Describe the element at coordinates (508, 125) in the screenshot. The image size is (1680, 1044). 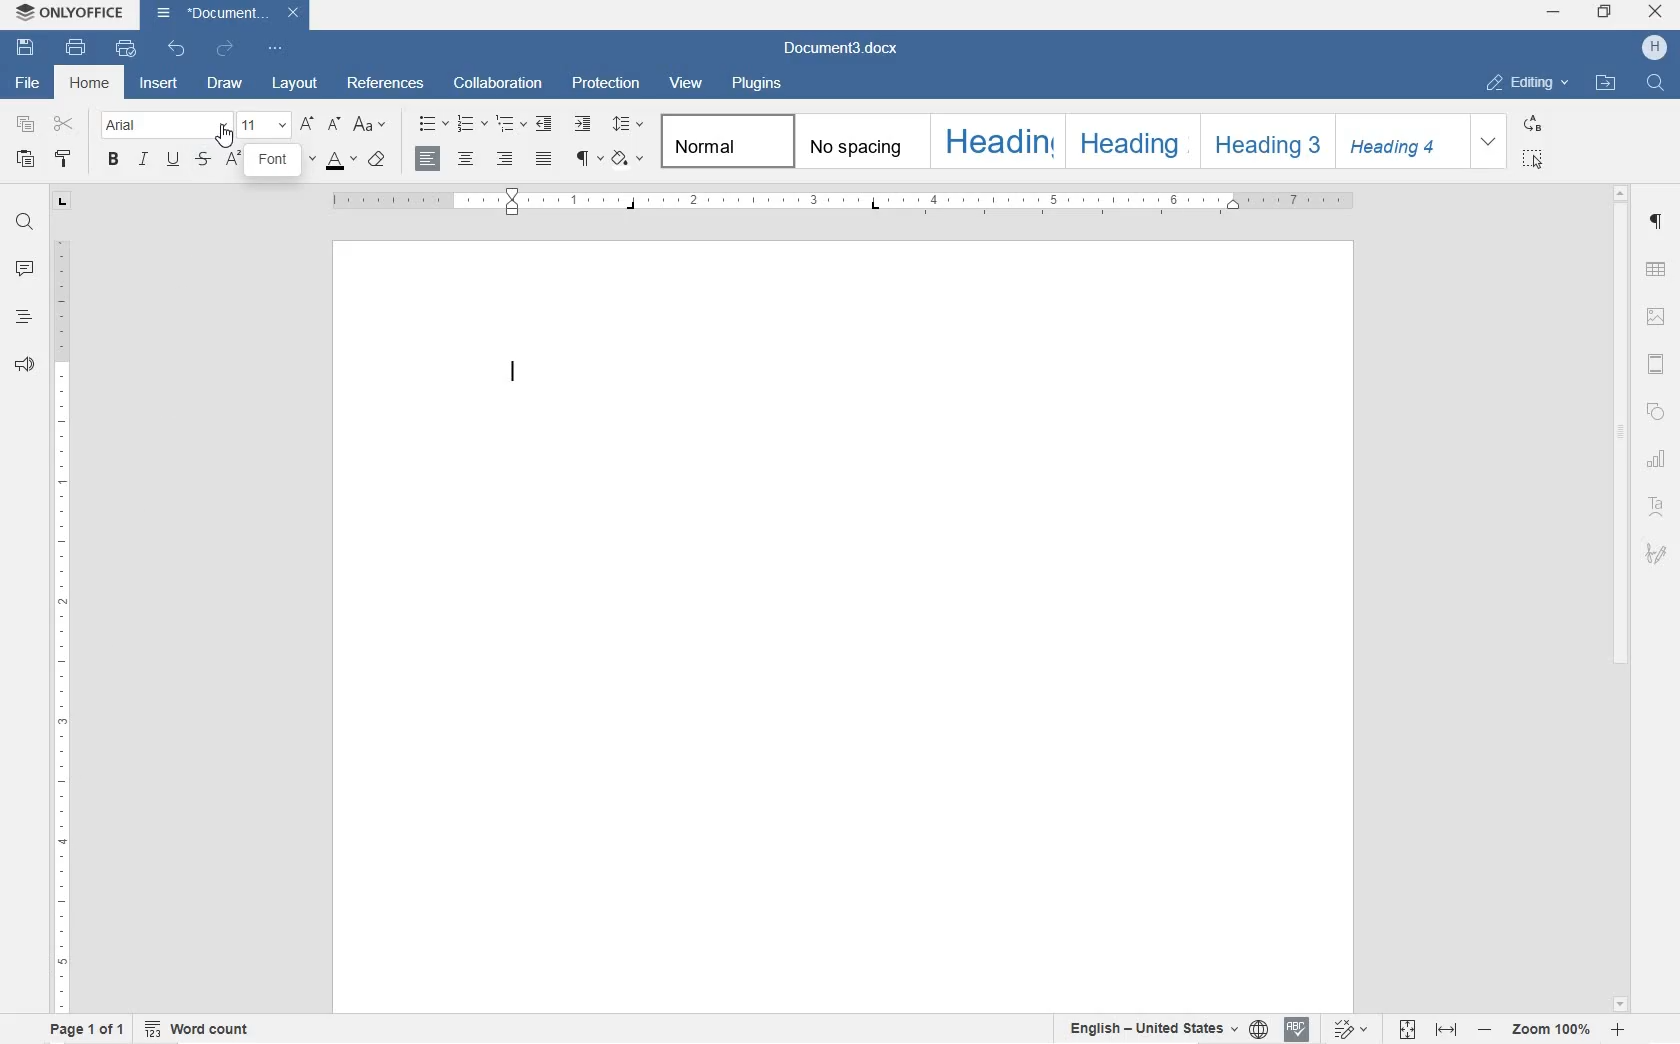
I see `MULTILEVEL LISTS` at that location.